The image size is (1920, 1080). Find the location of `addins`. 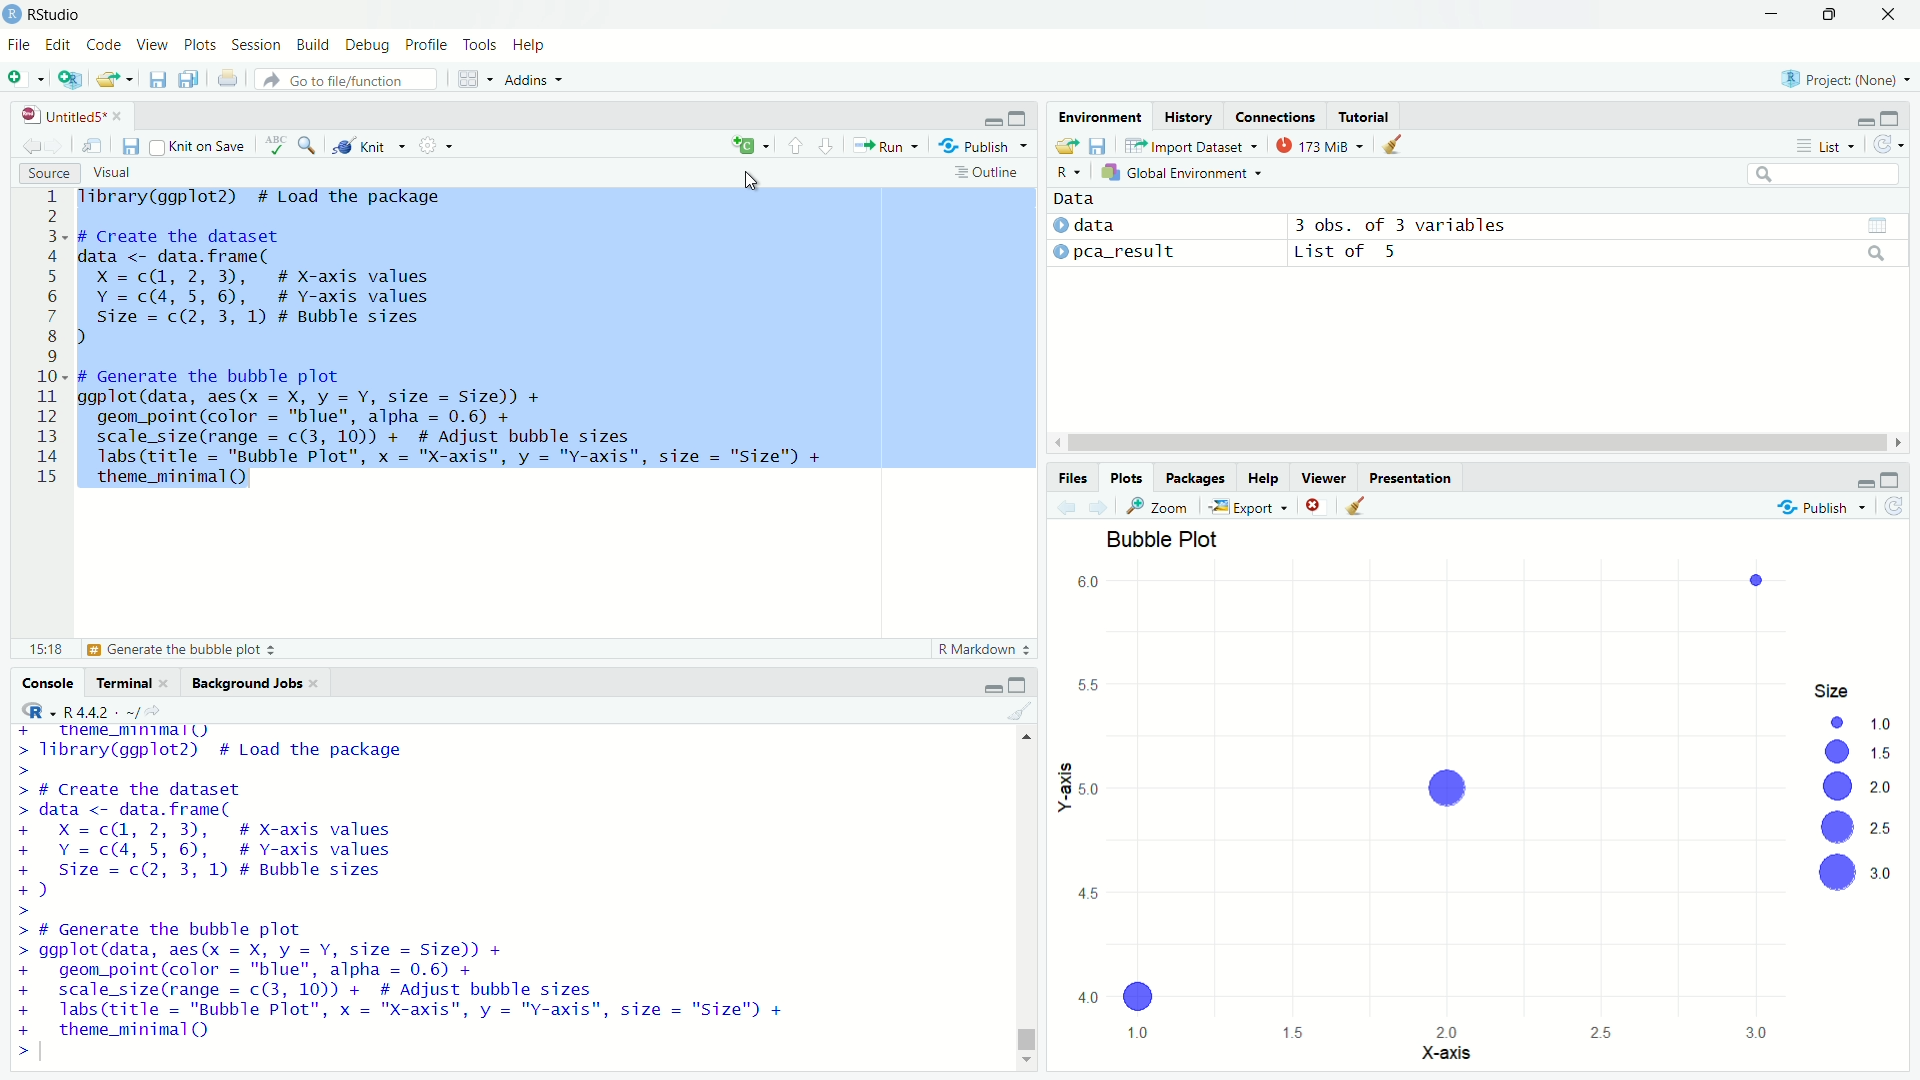

addins is located at coordinates (531, 80).